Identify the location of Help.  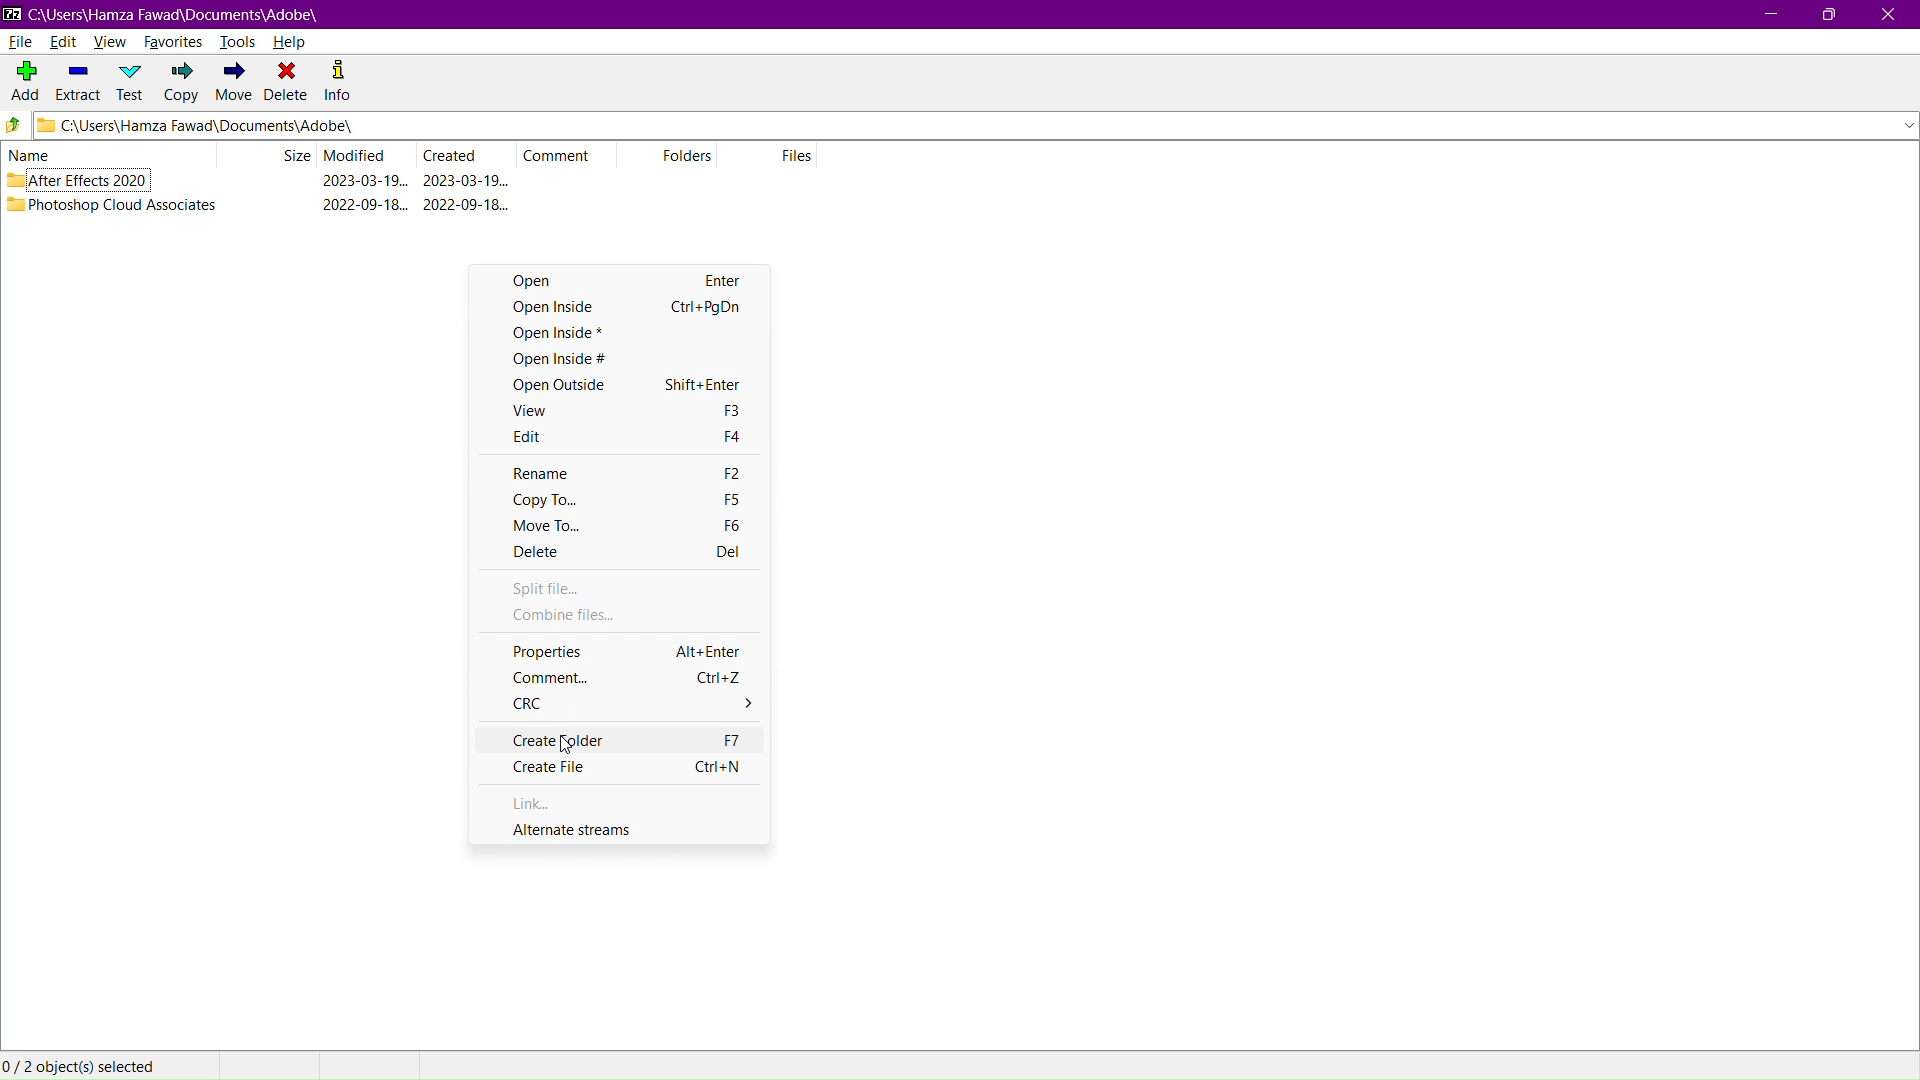
(296, 42).